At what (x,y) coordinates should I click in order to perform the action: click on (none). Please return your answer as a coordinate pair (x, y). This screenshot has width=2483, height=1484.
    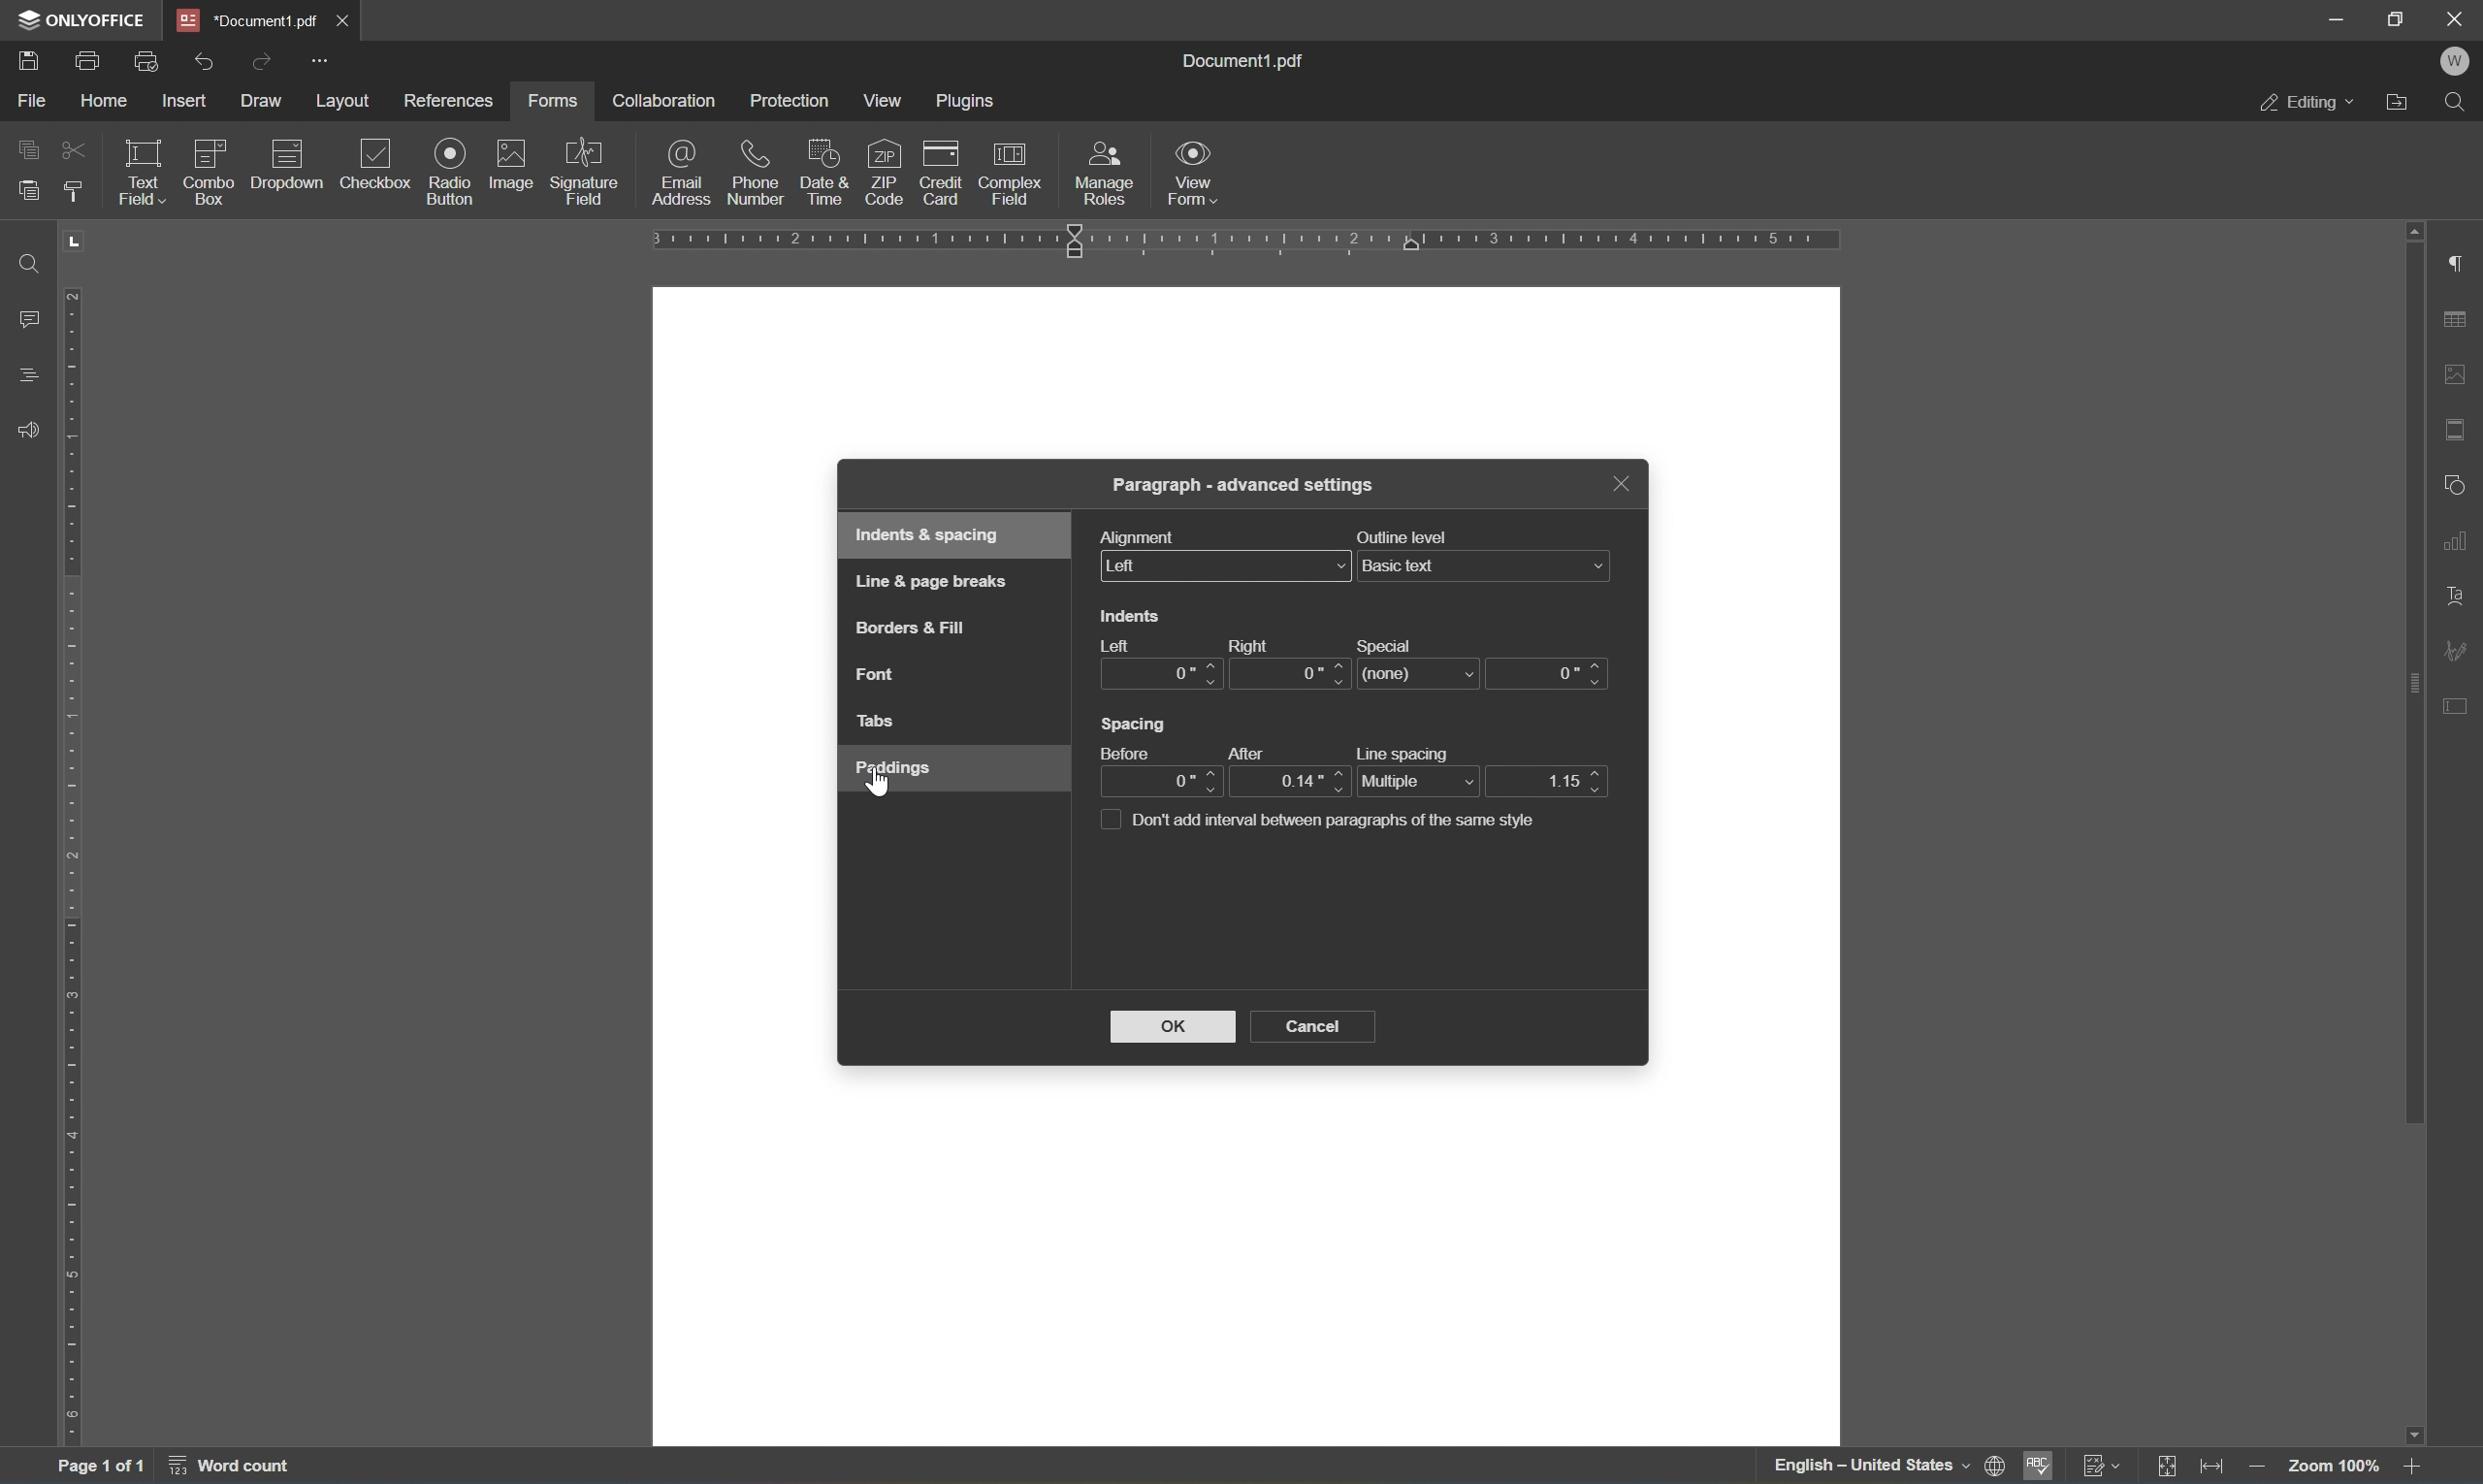
    Looking at the image, I should click on (1422, 672).